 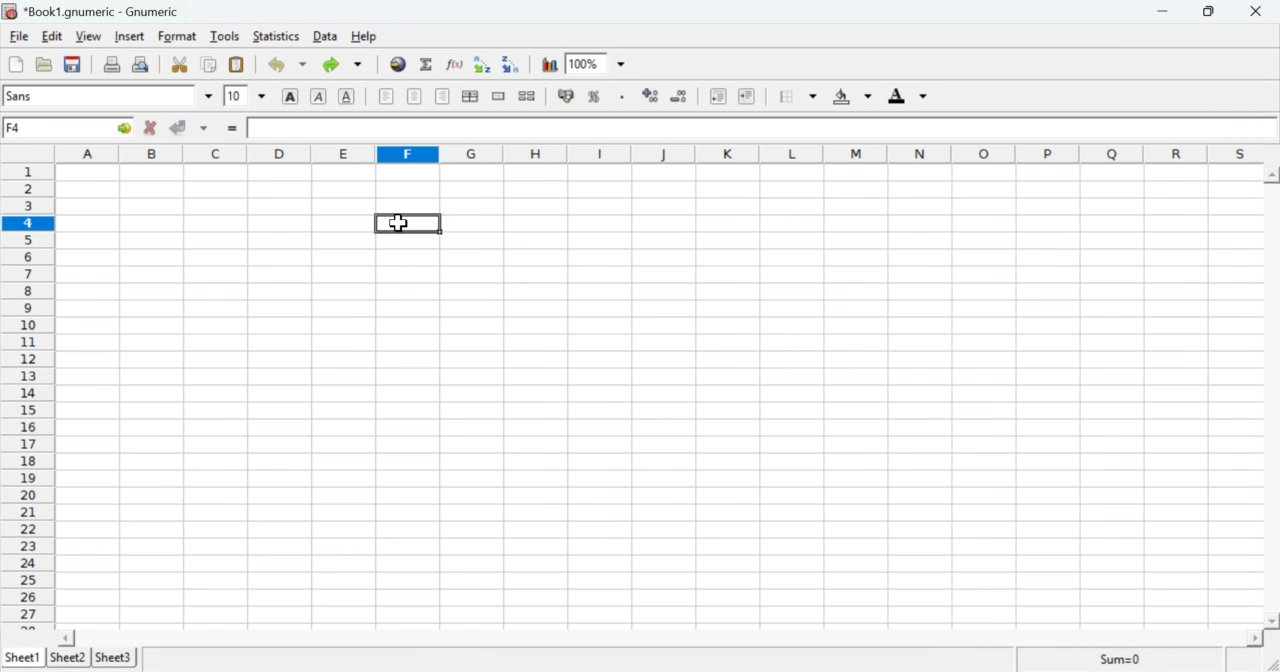 What do you see at coordinates (663, 637) in the screenshot?
I see `scroll bar` at bounding box center [663, 637].